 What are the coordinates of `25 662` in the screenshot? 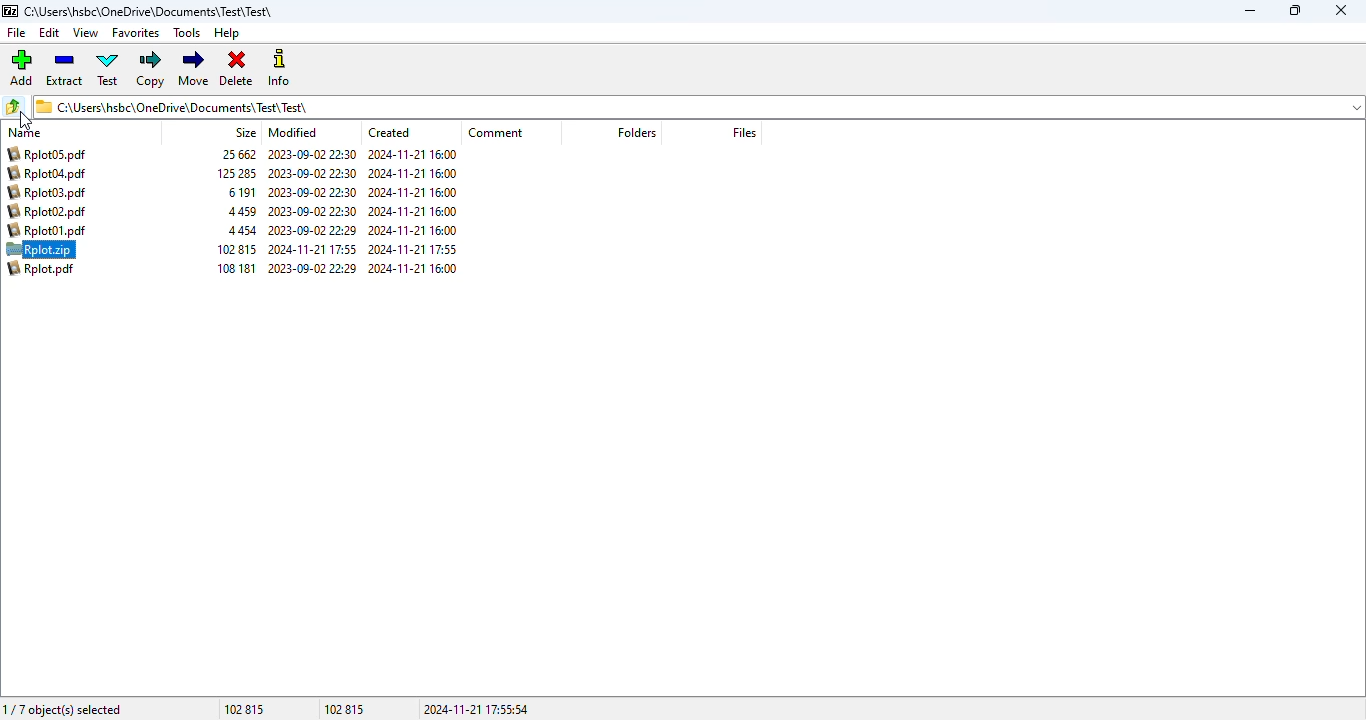 It's located at (239, 155).